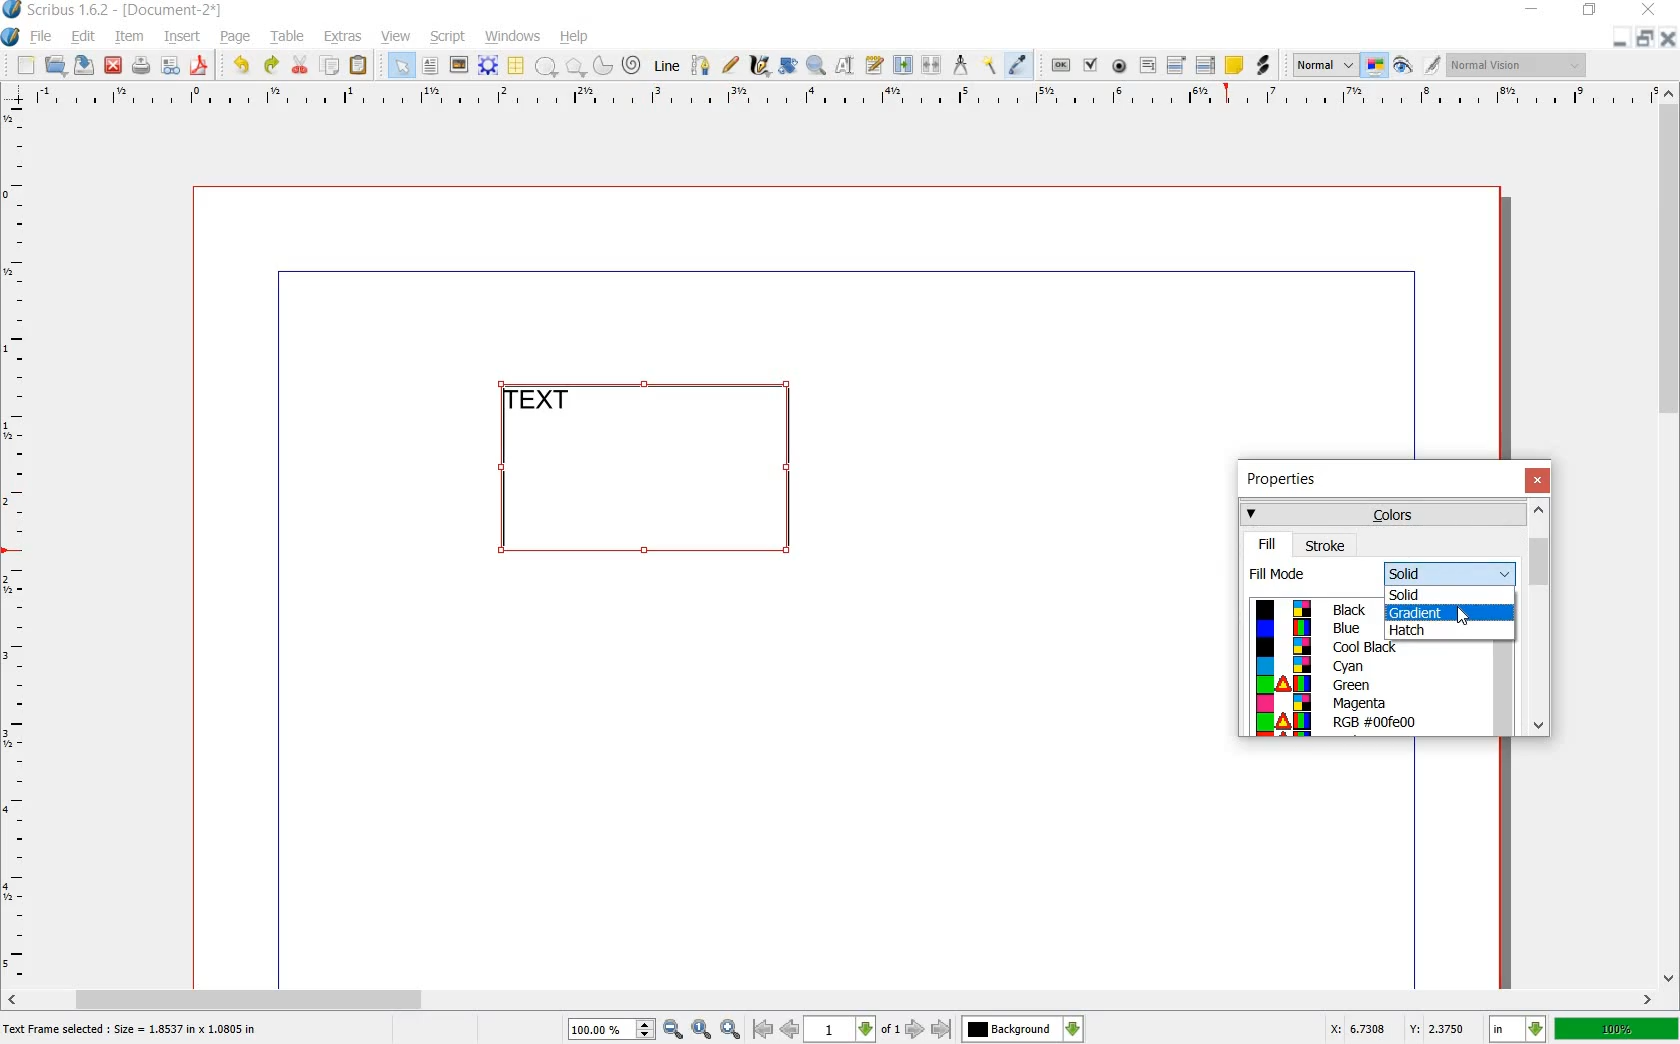  I want to click on zoom out, so click(673, 1030).